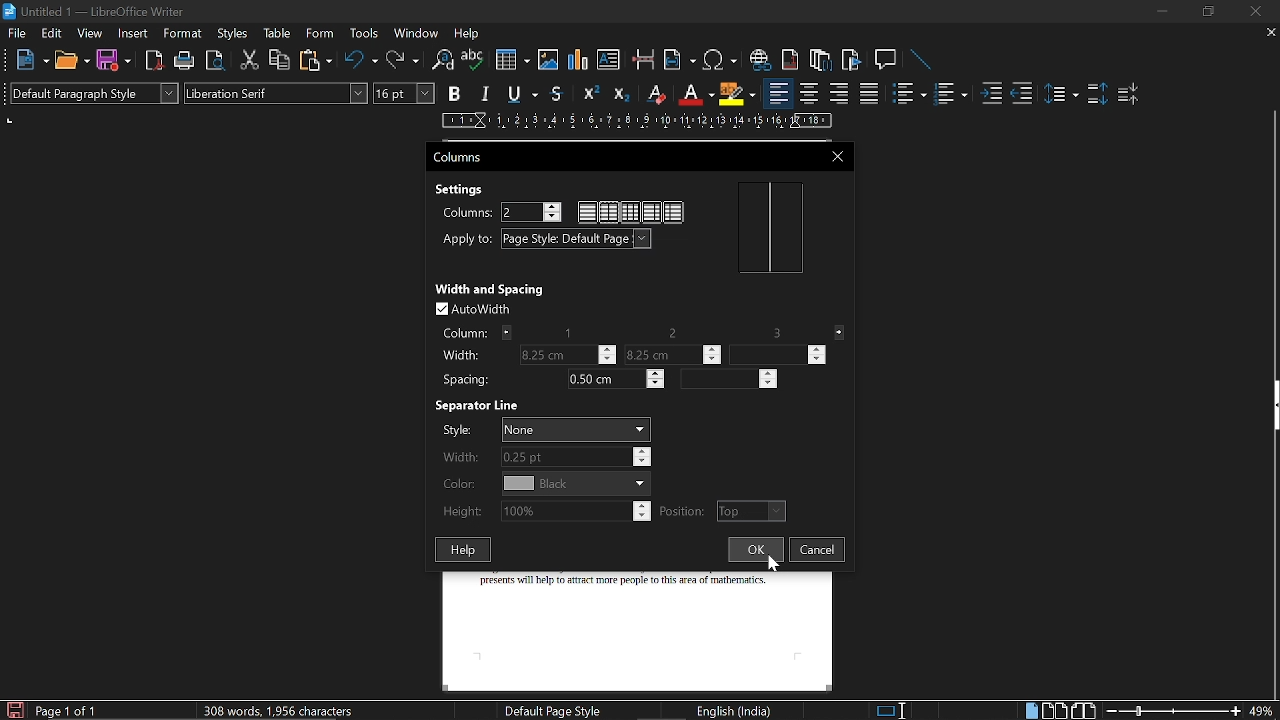 The height and width of the screenshot is (720, 1280). I want to click on Toggle ordered list, so click(951, 93).